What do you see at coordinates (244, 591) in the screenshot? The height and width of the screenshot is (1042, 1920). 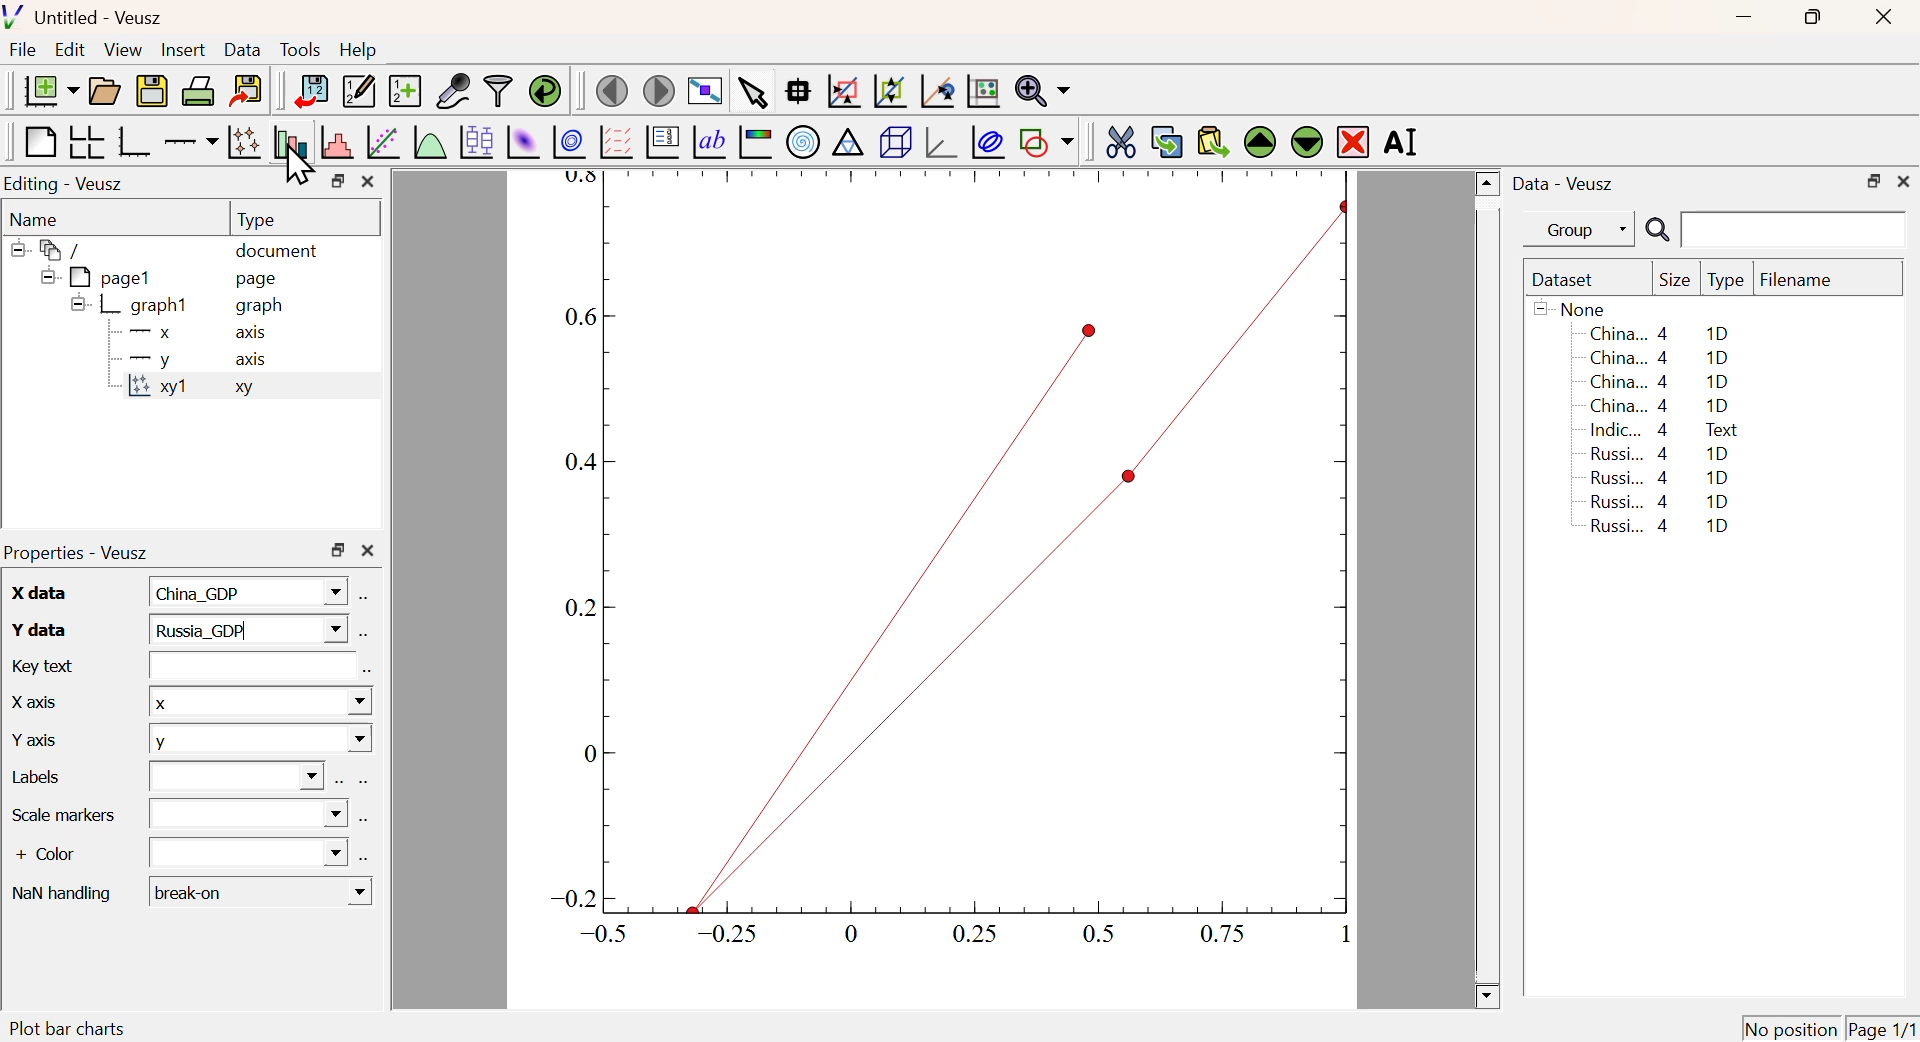 I see `China_GDP` at bounding box center [244, 591].